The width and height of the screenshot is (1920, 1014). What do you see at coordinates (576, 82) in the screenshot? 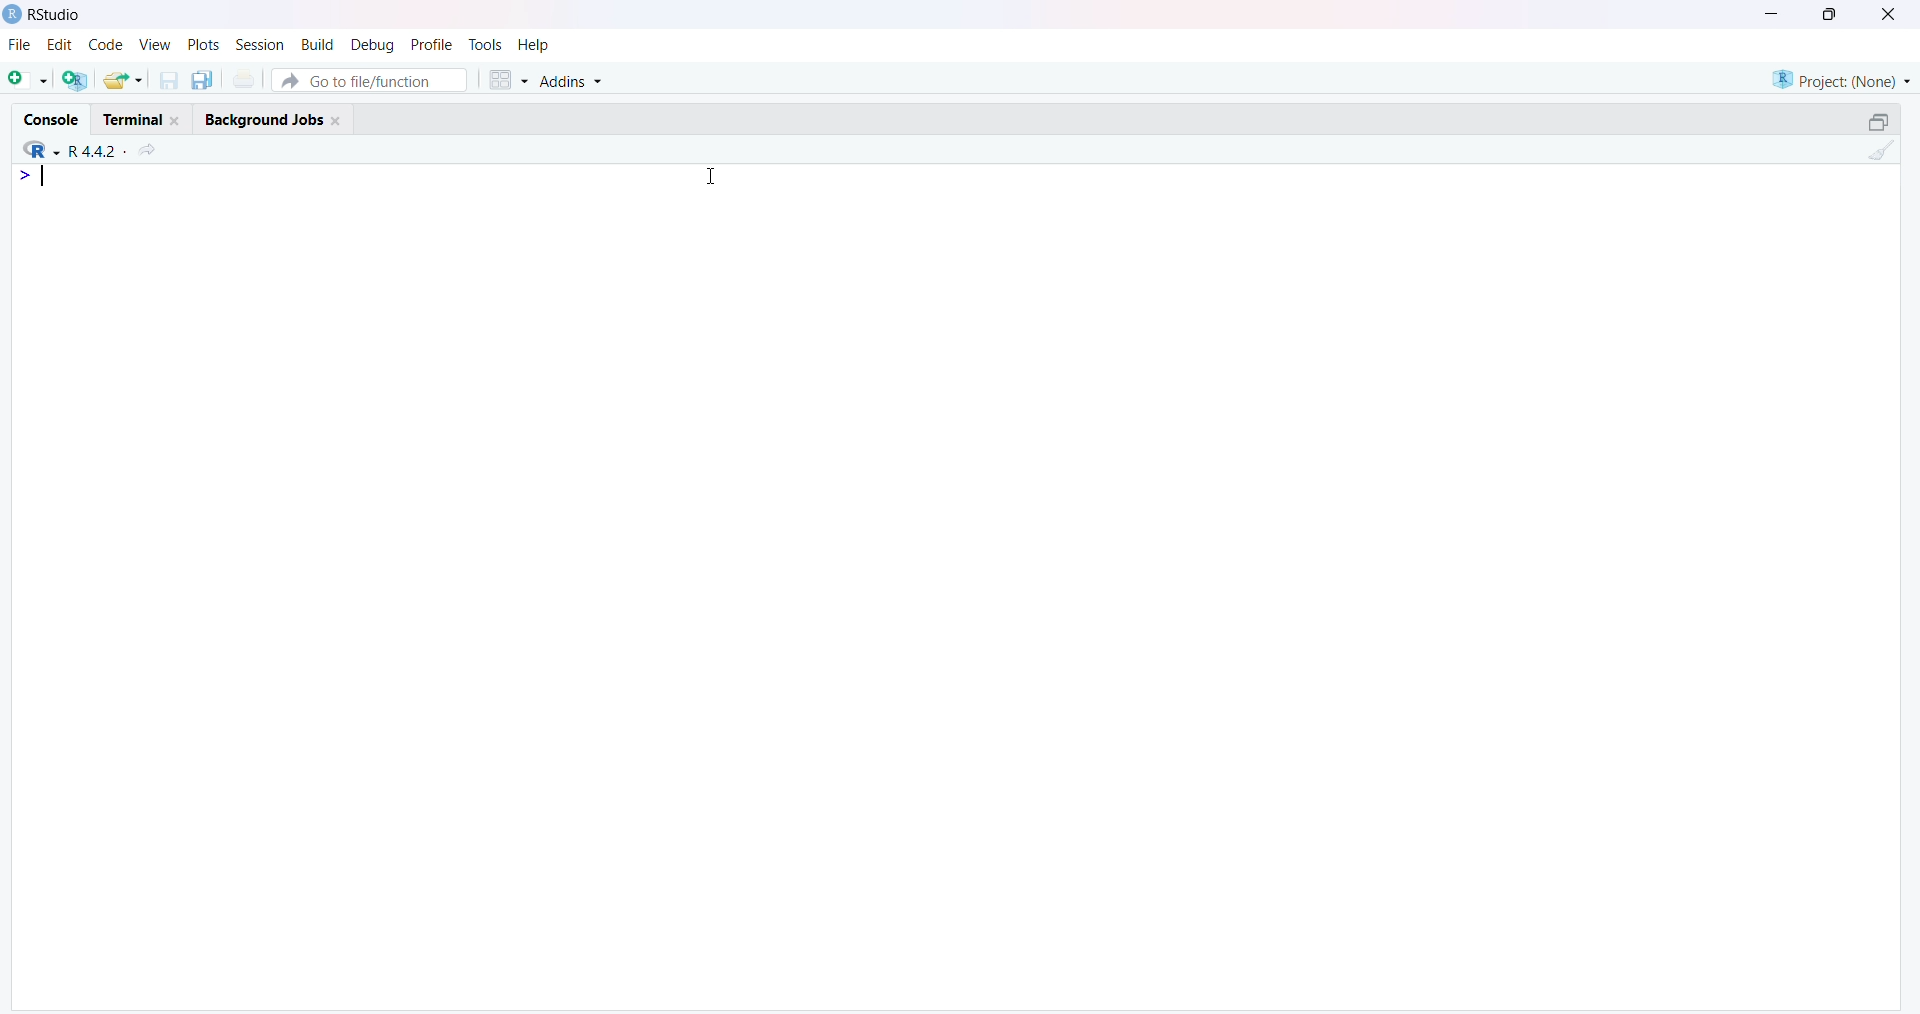
I see `Addins` at bounding box center [576, 82].